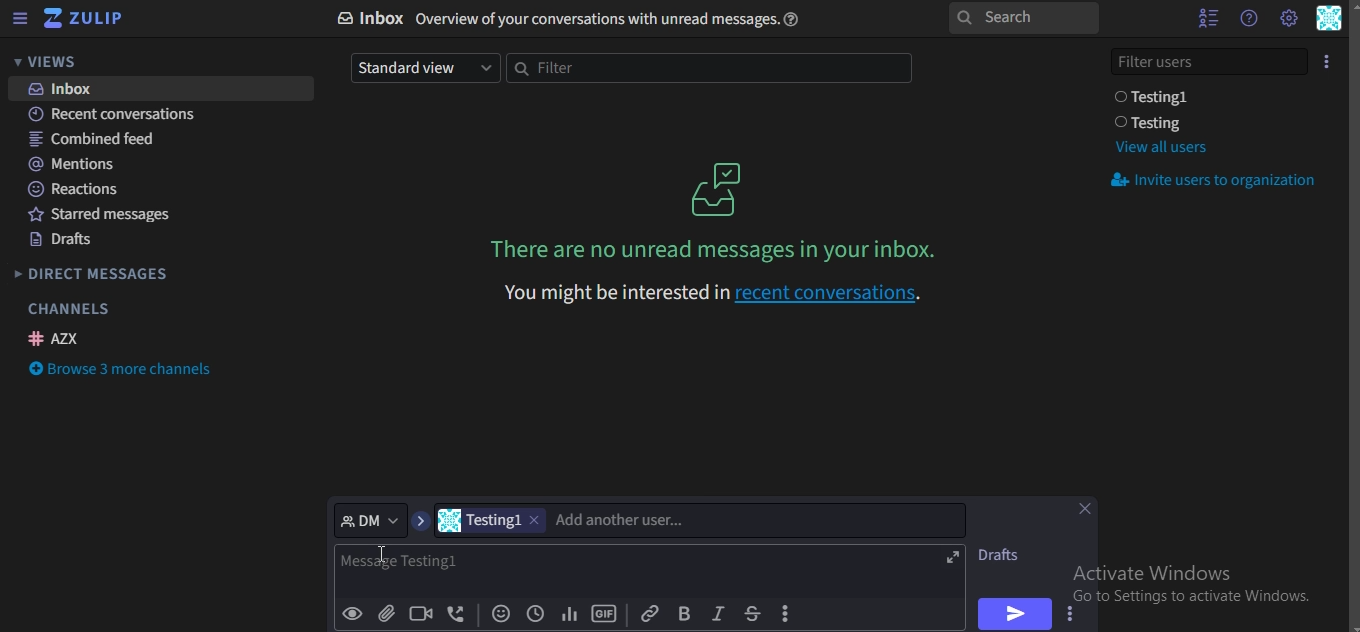 The image size is (1360, 632). What do you see at coordinates (388, 615) in the screenshot?
I see `upload files` at bounding box center [388, 615].